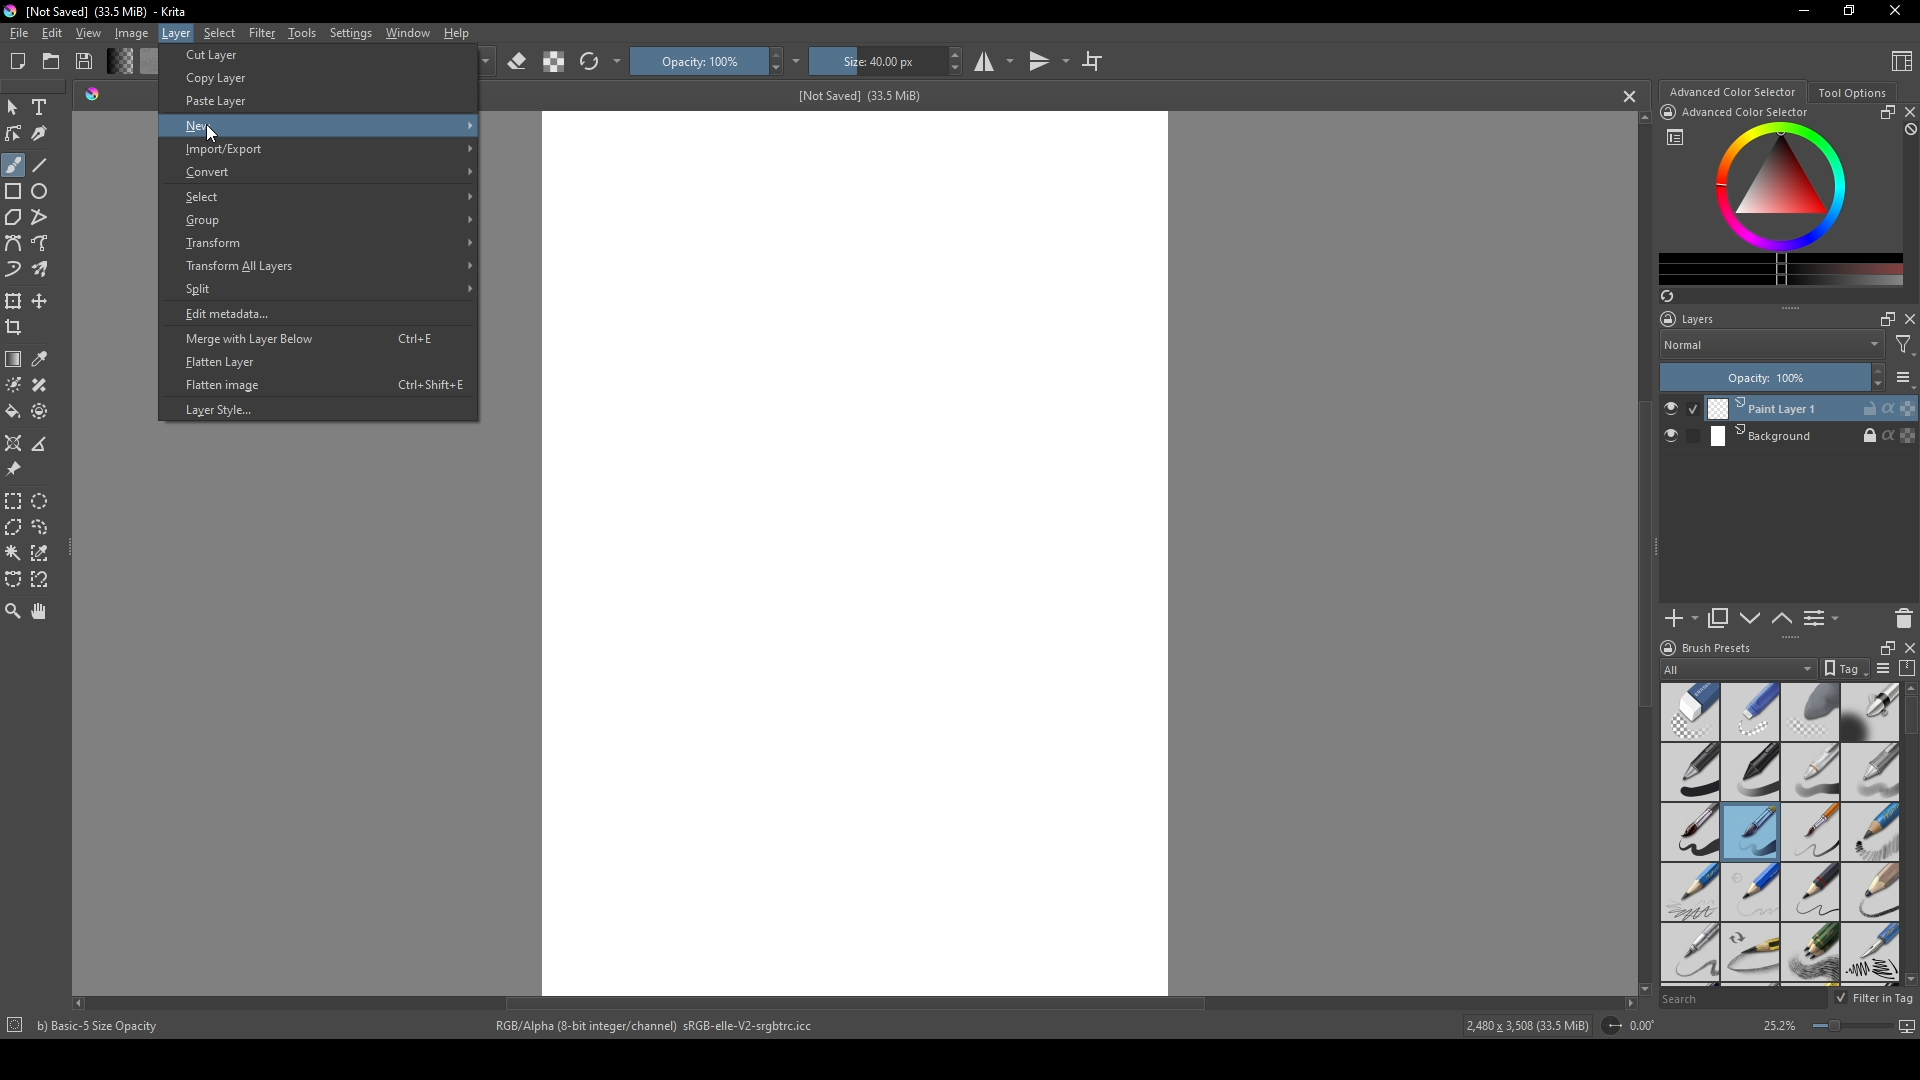 The width and height of the screenshot is (1920, 1080). I want to click on icon, so click(13, 1027).